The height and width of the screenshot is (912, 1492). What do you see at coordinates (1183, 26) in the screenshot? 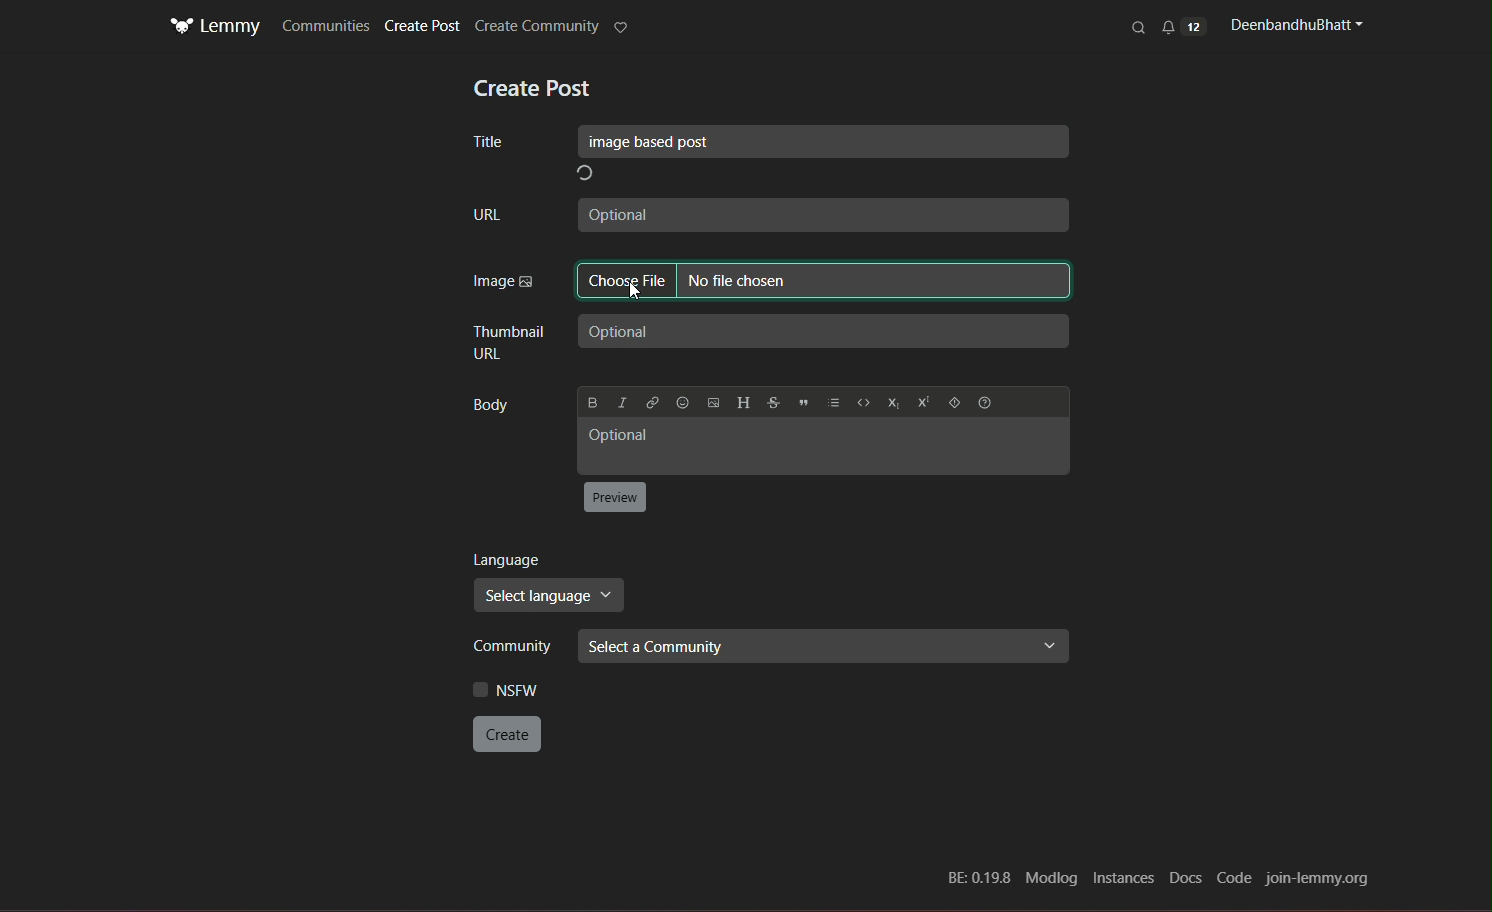
I see `notification` at bounding box center [1183, 26].